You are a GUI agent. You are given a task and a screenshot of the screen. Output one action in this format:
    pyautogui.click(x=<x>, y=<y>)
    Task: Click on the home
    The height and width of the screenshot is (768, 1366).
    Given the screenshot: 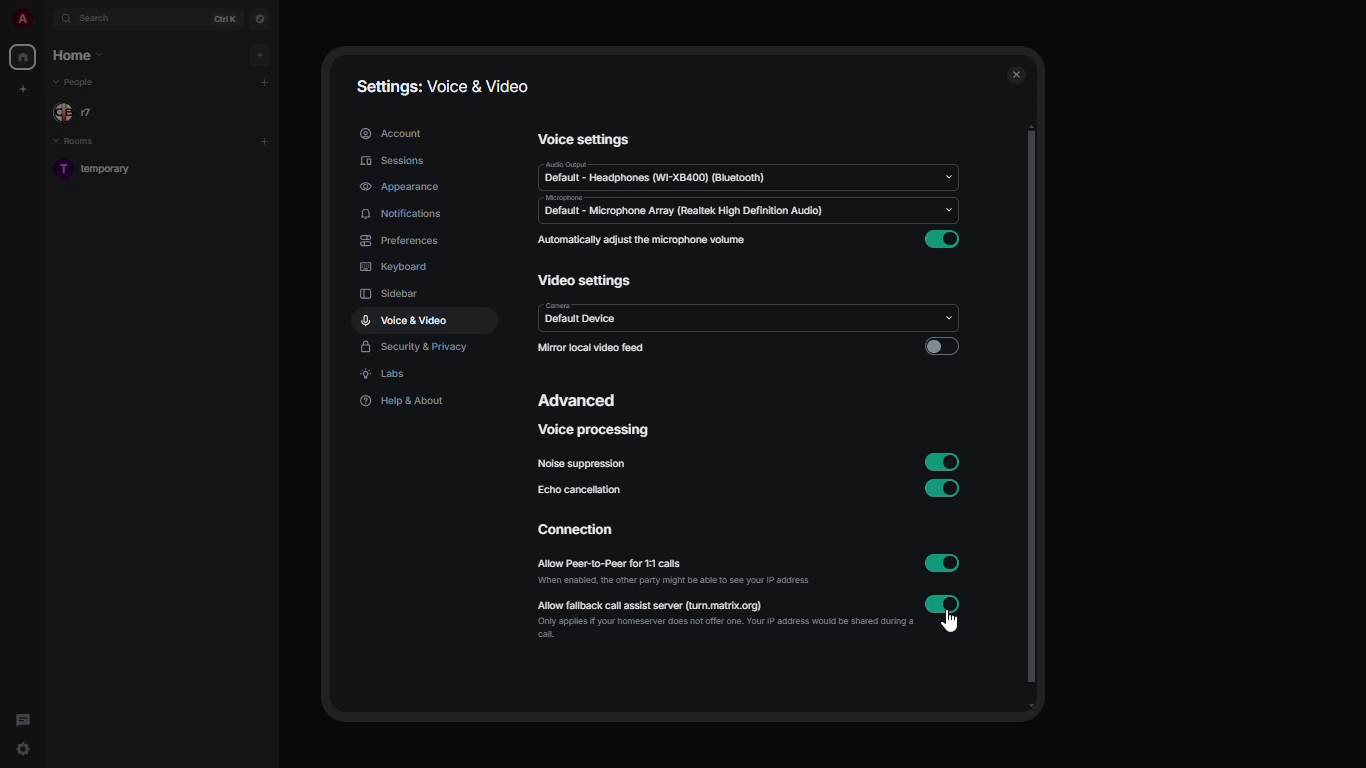 What is the action you would take?
    pyautogui.click(x=77, y=56)
    